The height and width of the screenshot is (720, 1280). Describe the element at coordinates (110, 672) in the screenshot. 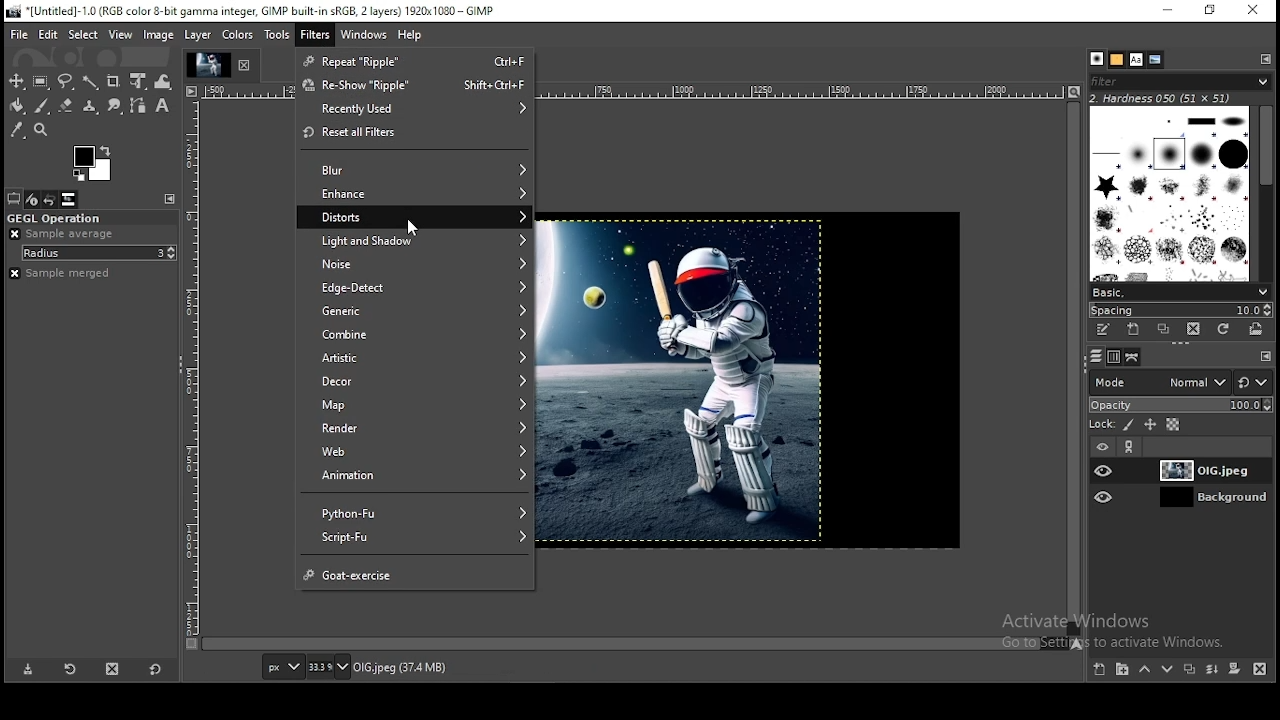

I see `delete tool preset` at that location.